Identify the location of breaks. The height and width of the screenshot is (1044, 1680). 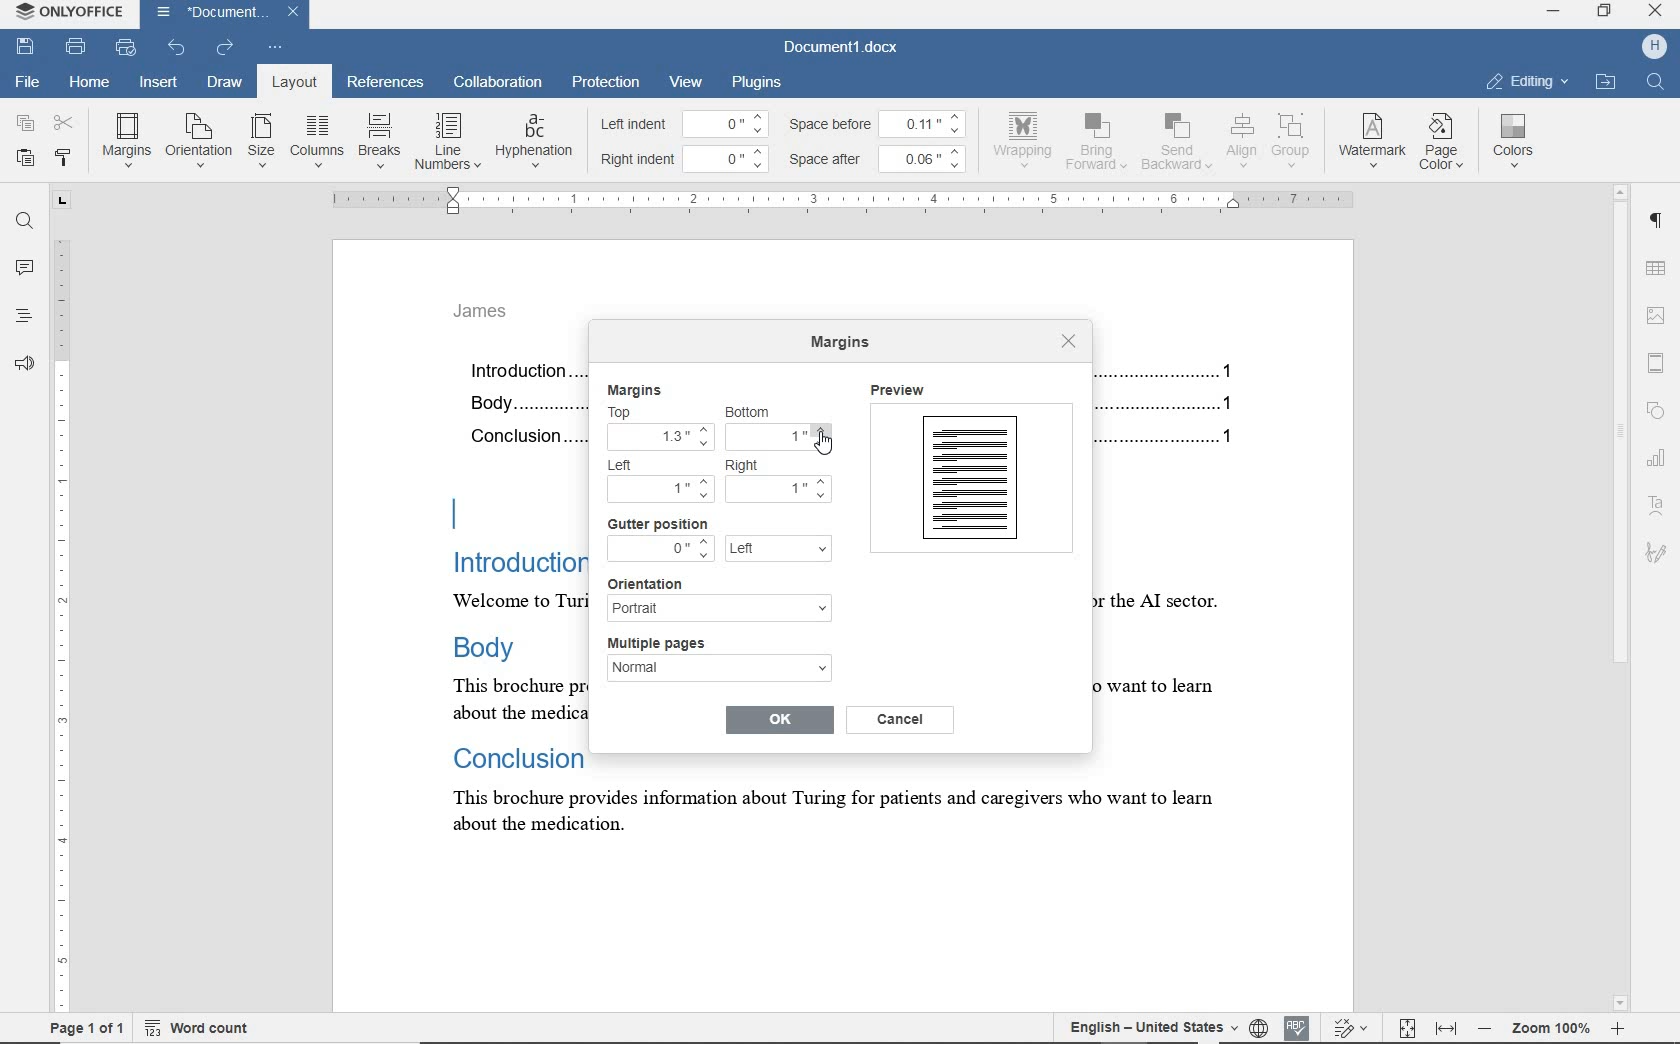
(377, 141).